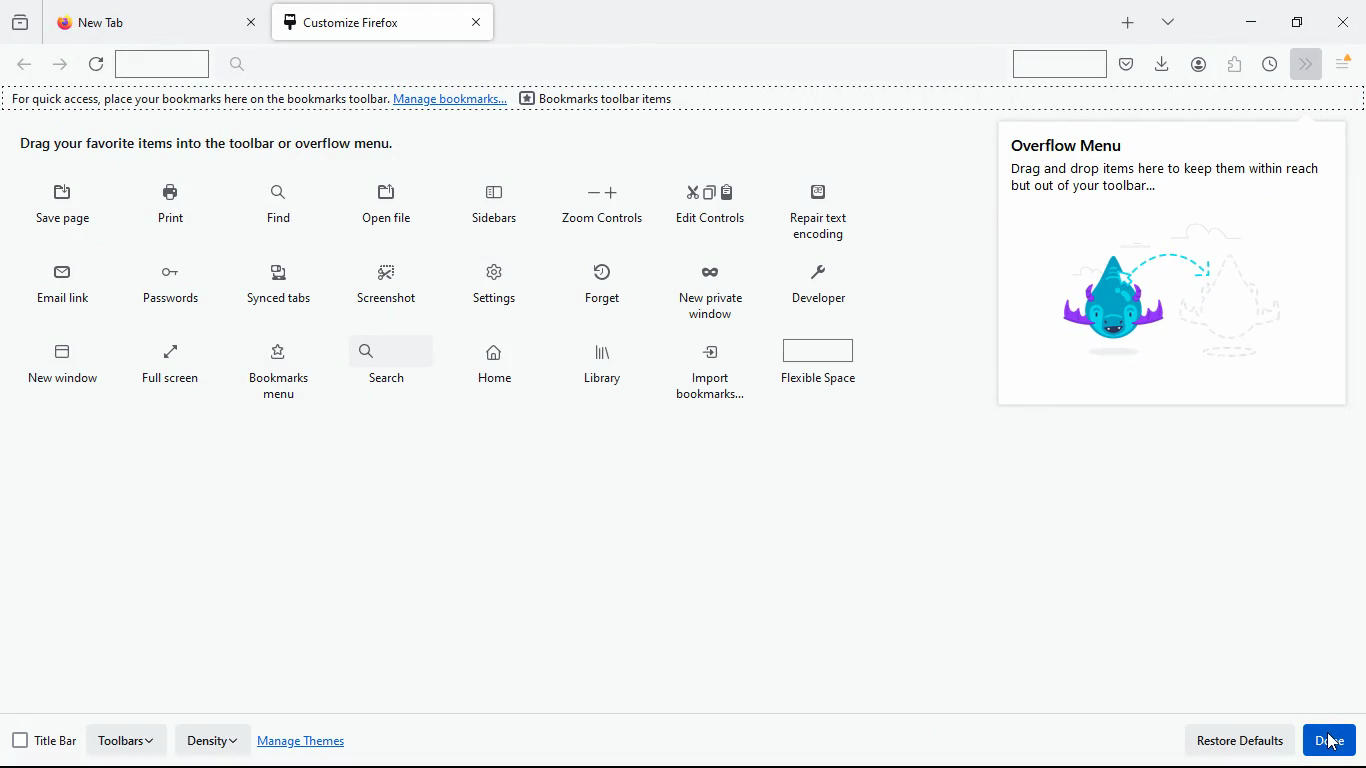 This screenshot has width=1366, height=768. I want to click on search, so click(190, 64).